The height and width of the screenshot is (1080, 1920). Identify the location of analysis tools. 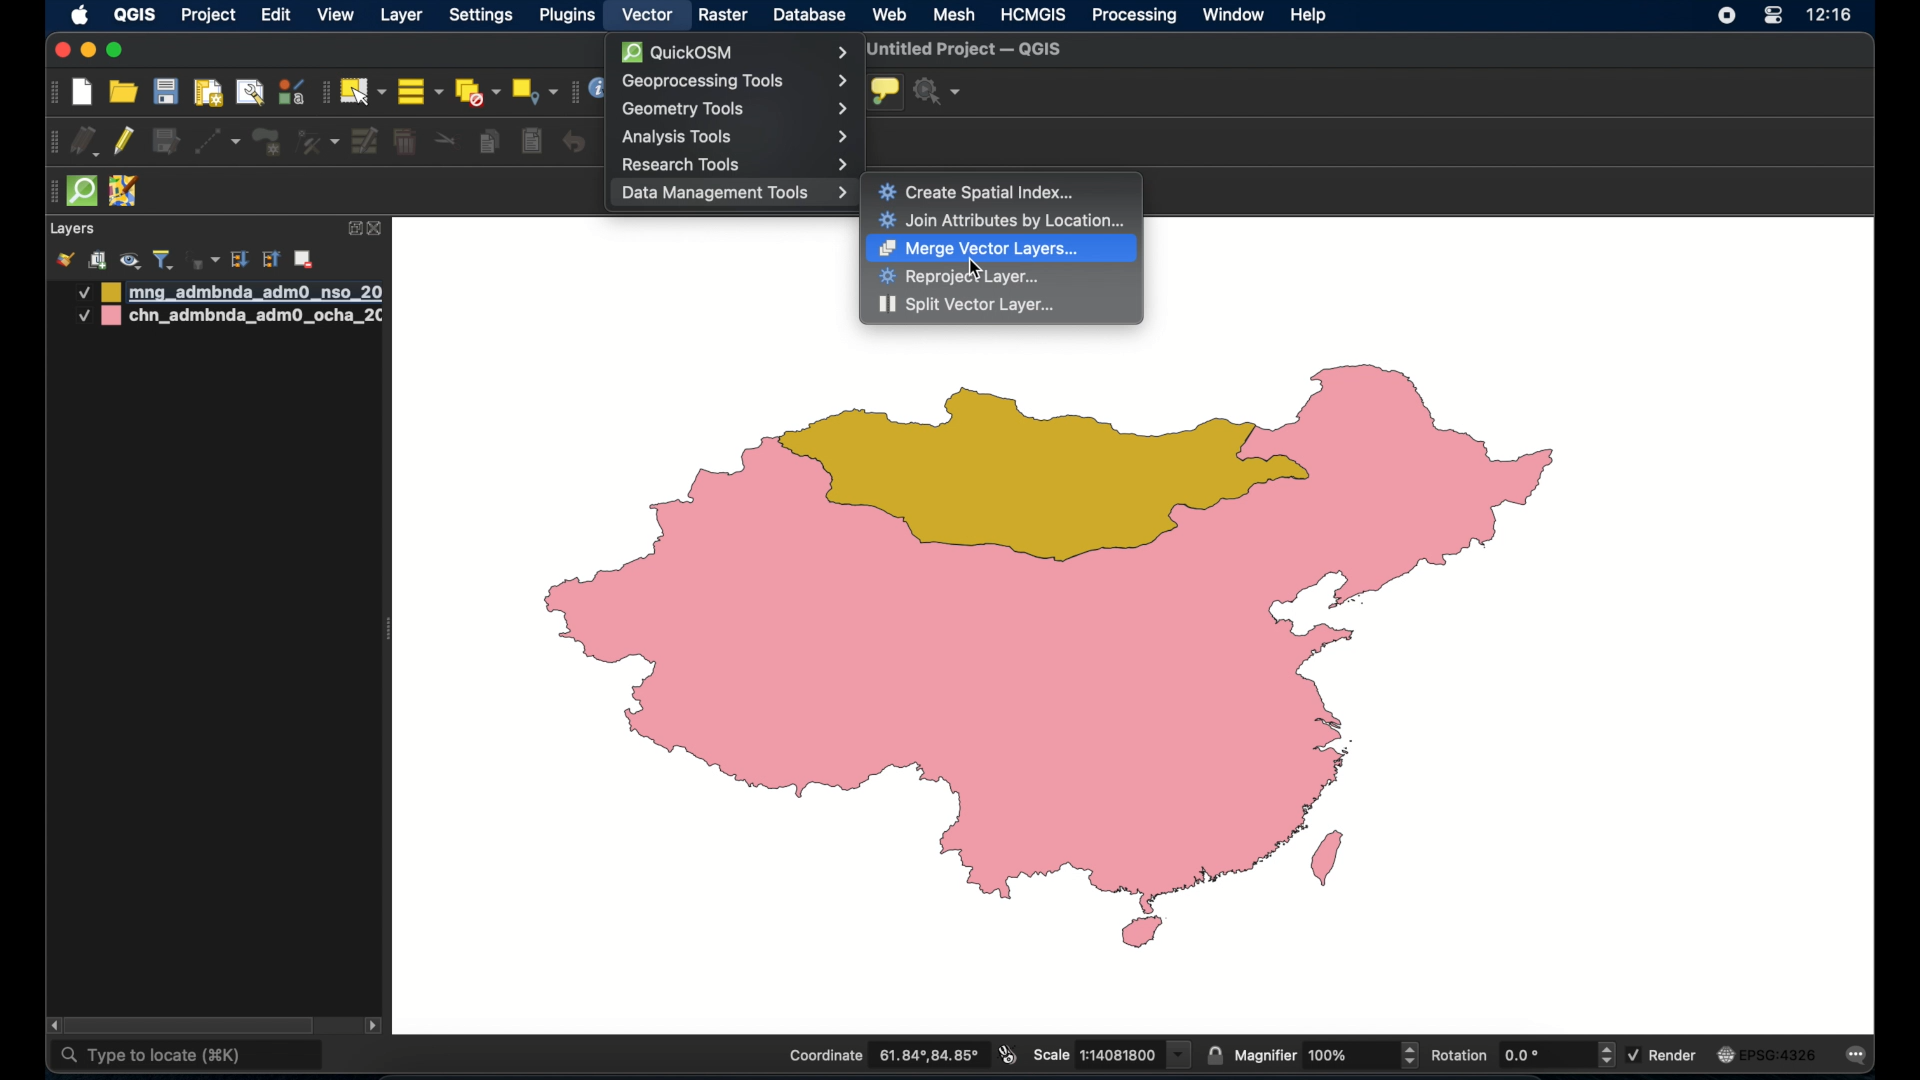
(735, 136).